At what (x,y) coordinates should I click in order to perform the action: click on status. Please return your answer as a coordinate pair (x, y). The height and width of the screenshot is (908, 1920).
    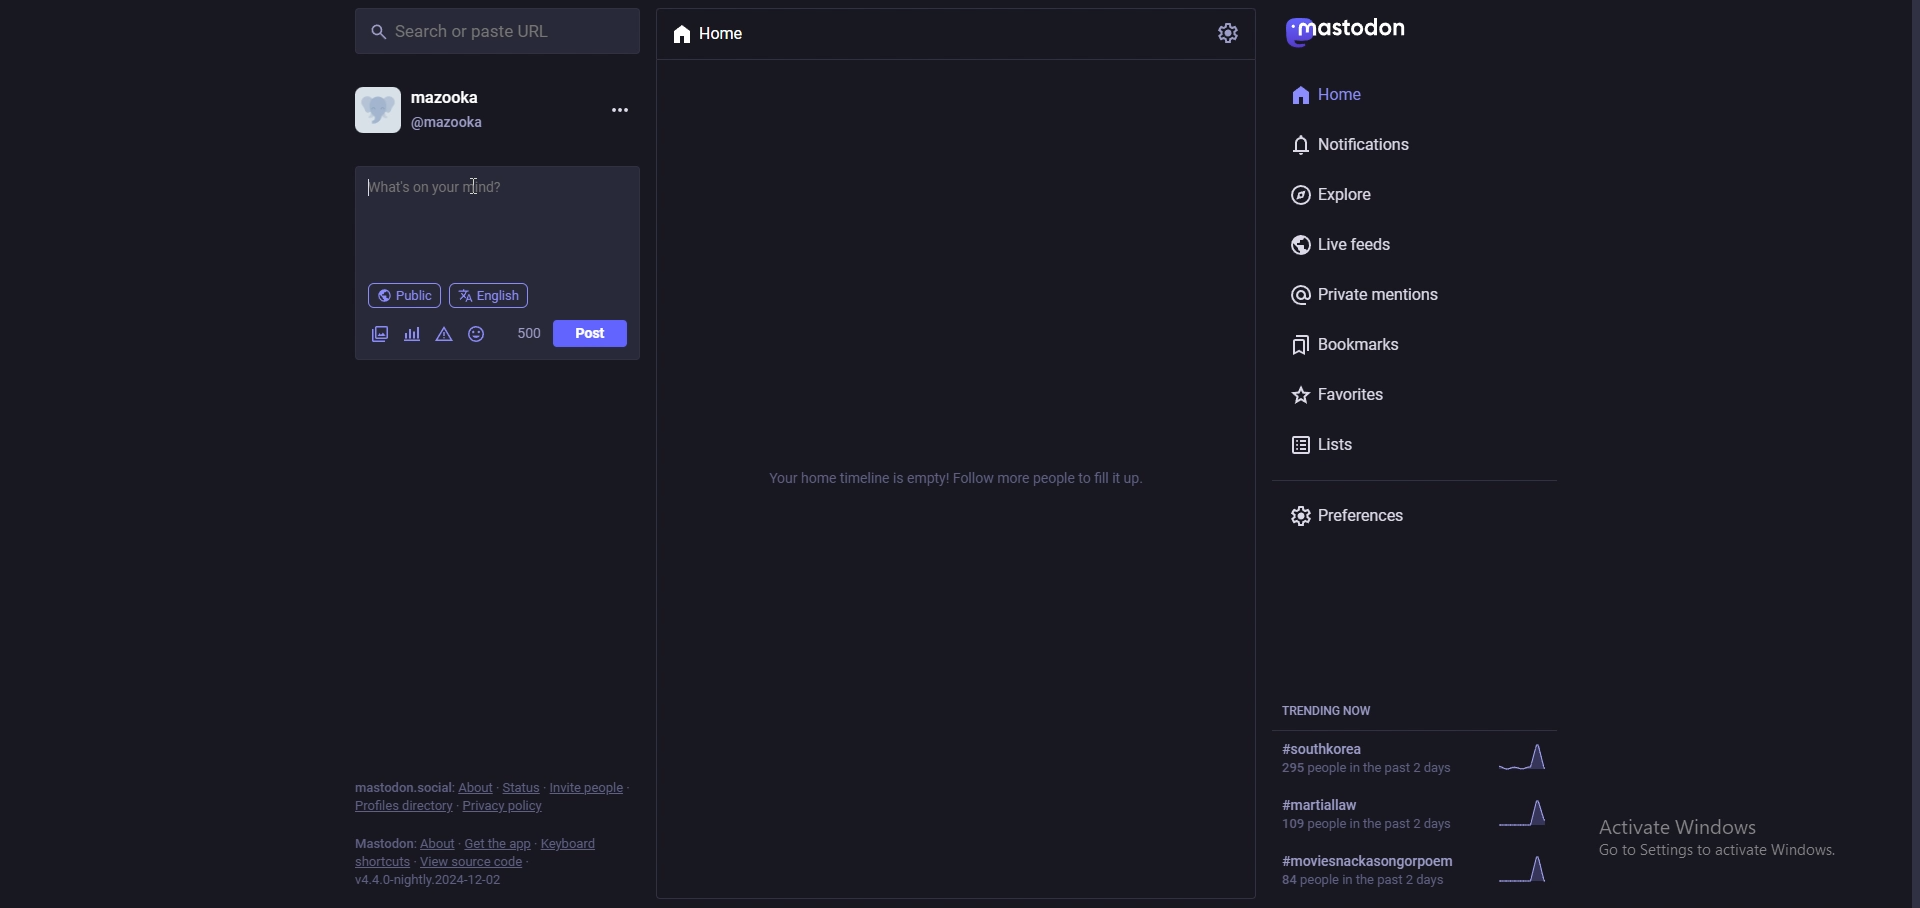
    Looking at the image, I should click on (520, 788).